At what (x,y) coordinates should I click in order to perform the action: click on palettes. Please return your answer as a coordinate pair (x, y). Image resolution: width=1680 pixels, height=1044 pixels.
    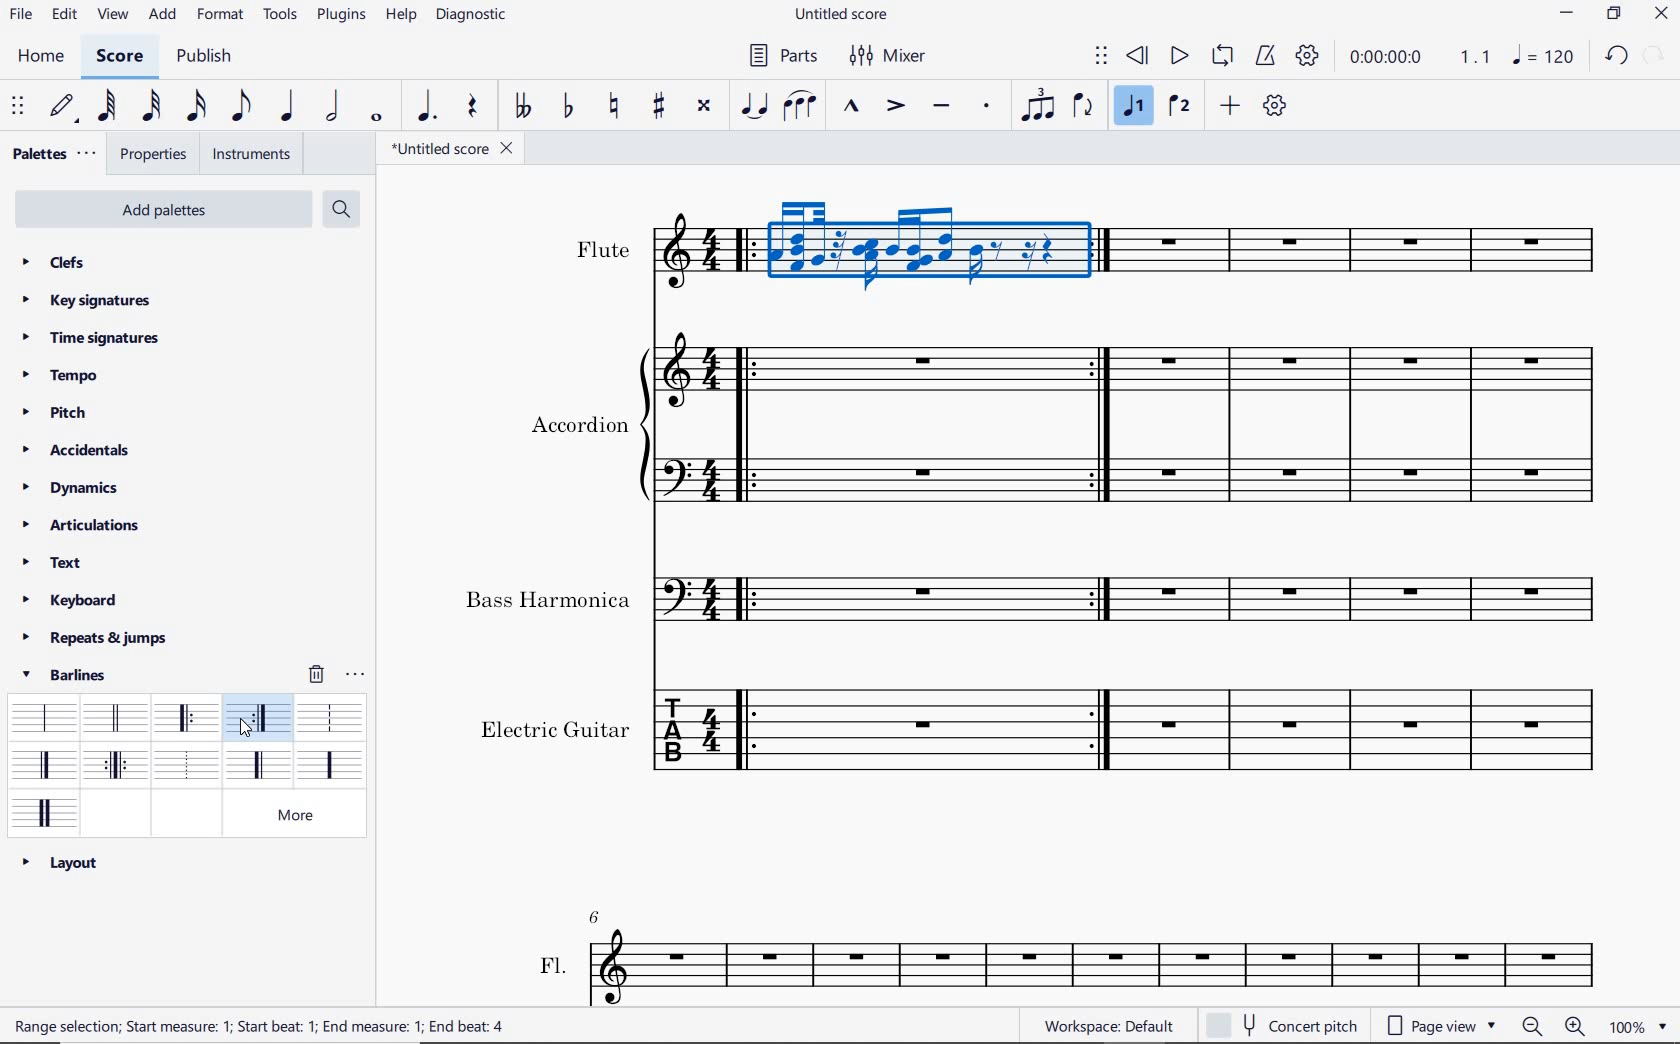
    Looking at the image, I should click on (52, 154).